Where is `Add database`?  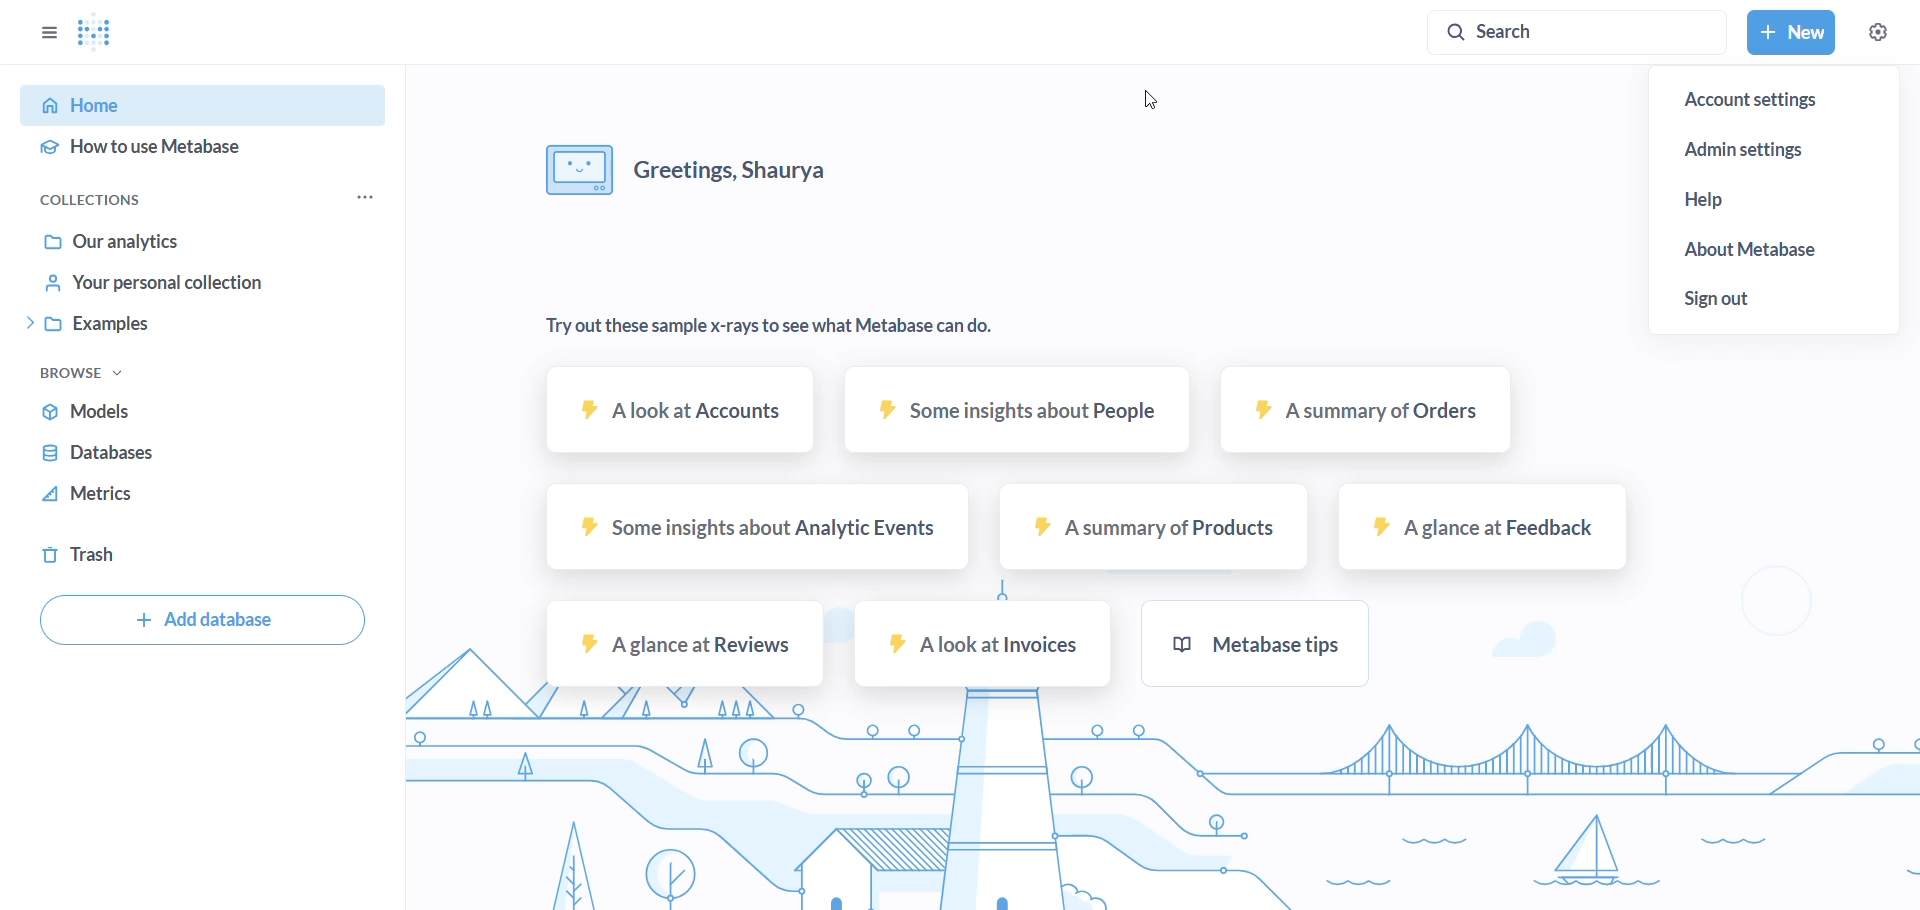 Add database is located at coordinates (202, 622).